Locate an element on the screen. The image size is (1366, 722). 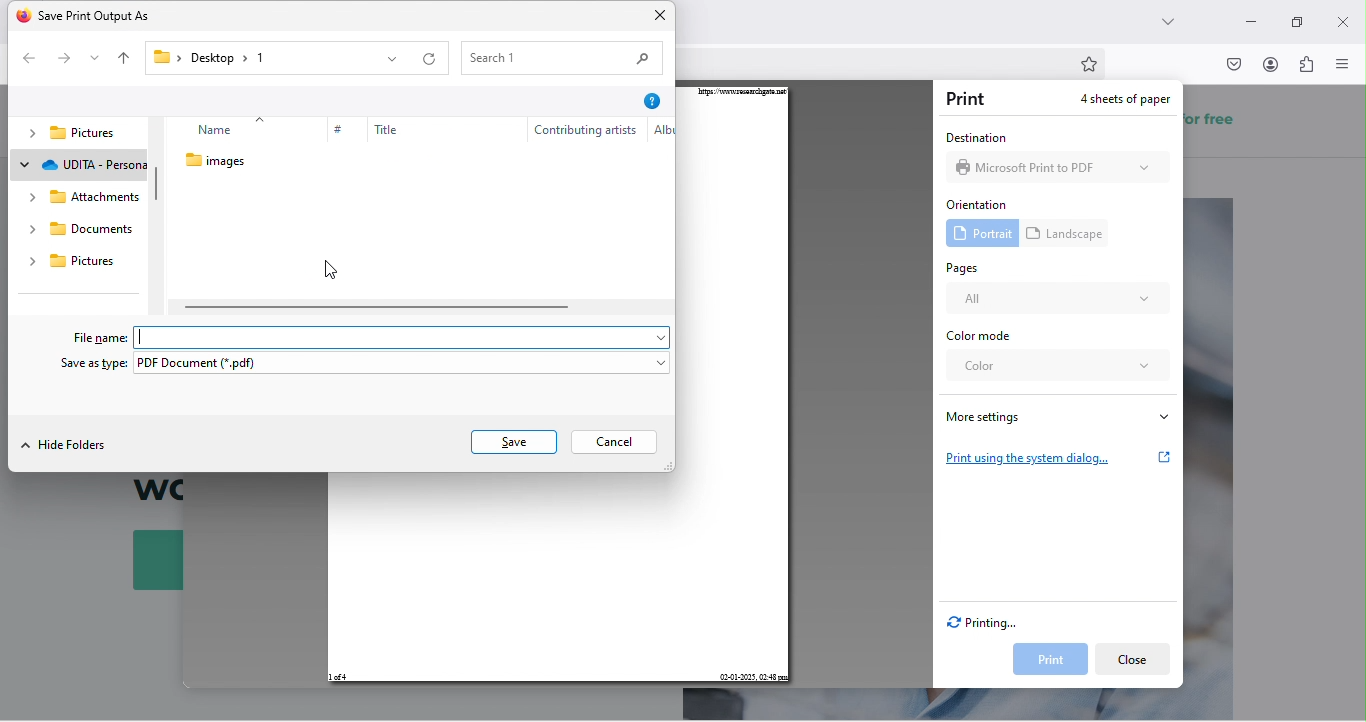
back is located at coordinates (24, 59).